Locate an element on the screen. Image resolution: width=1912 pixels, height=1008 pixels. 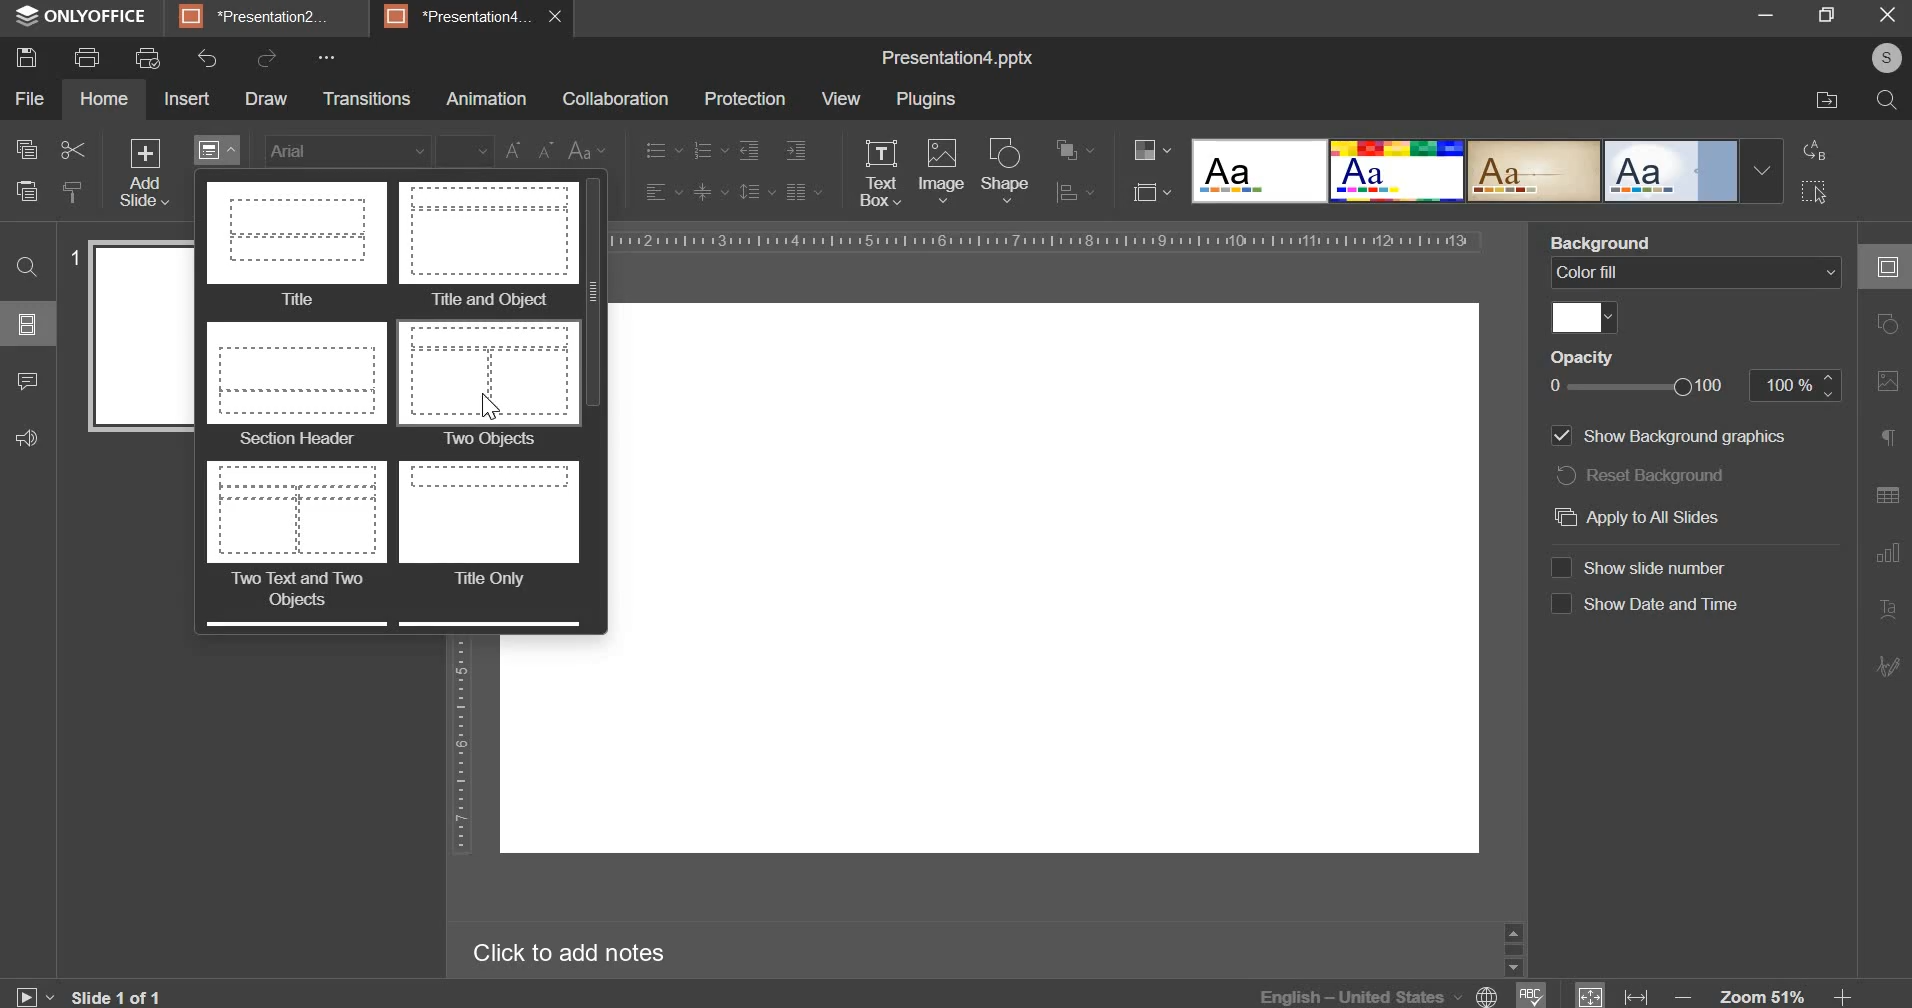
select is located at coordinates (1813, 190).